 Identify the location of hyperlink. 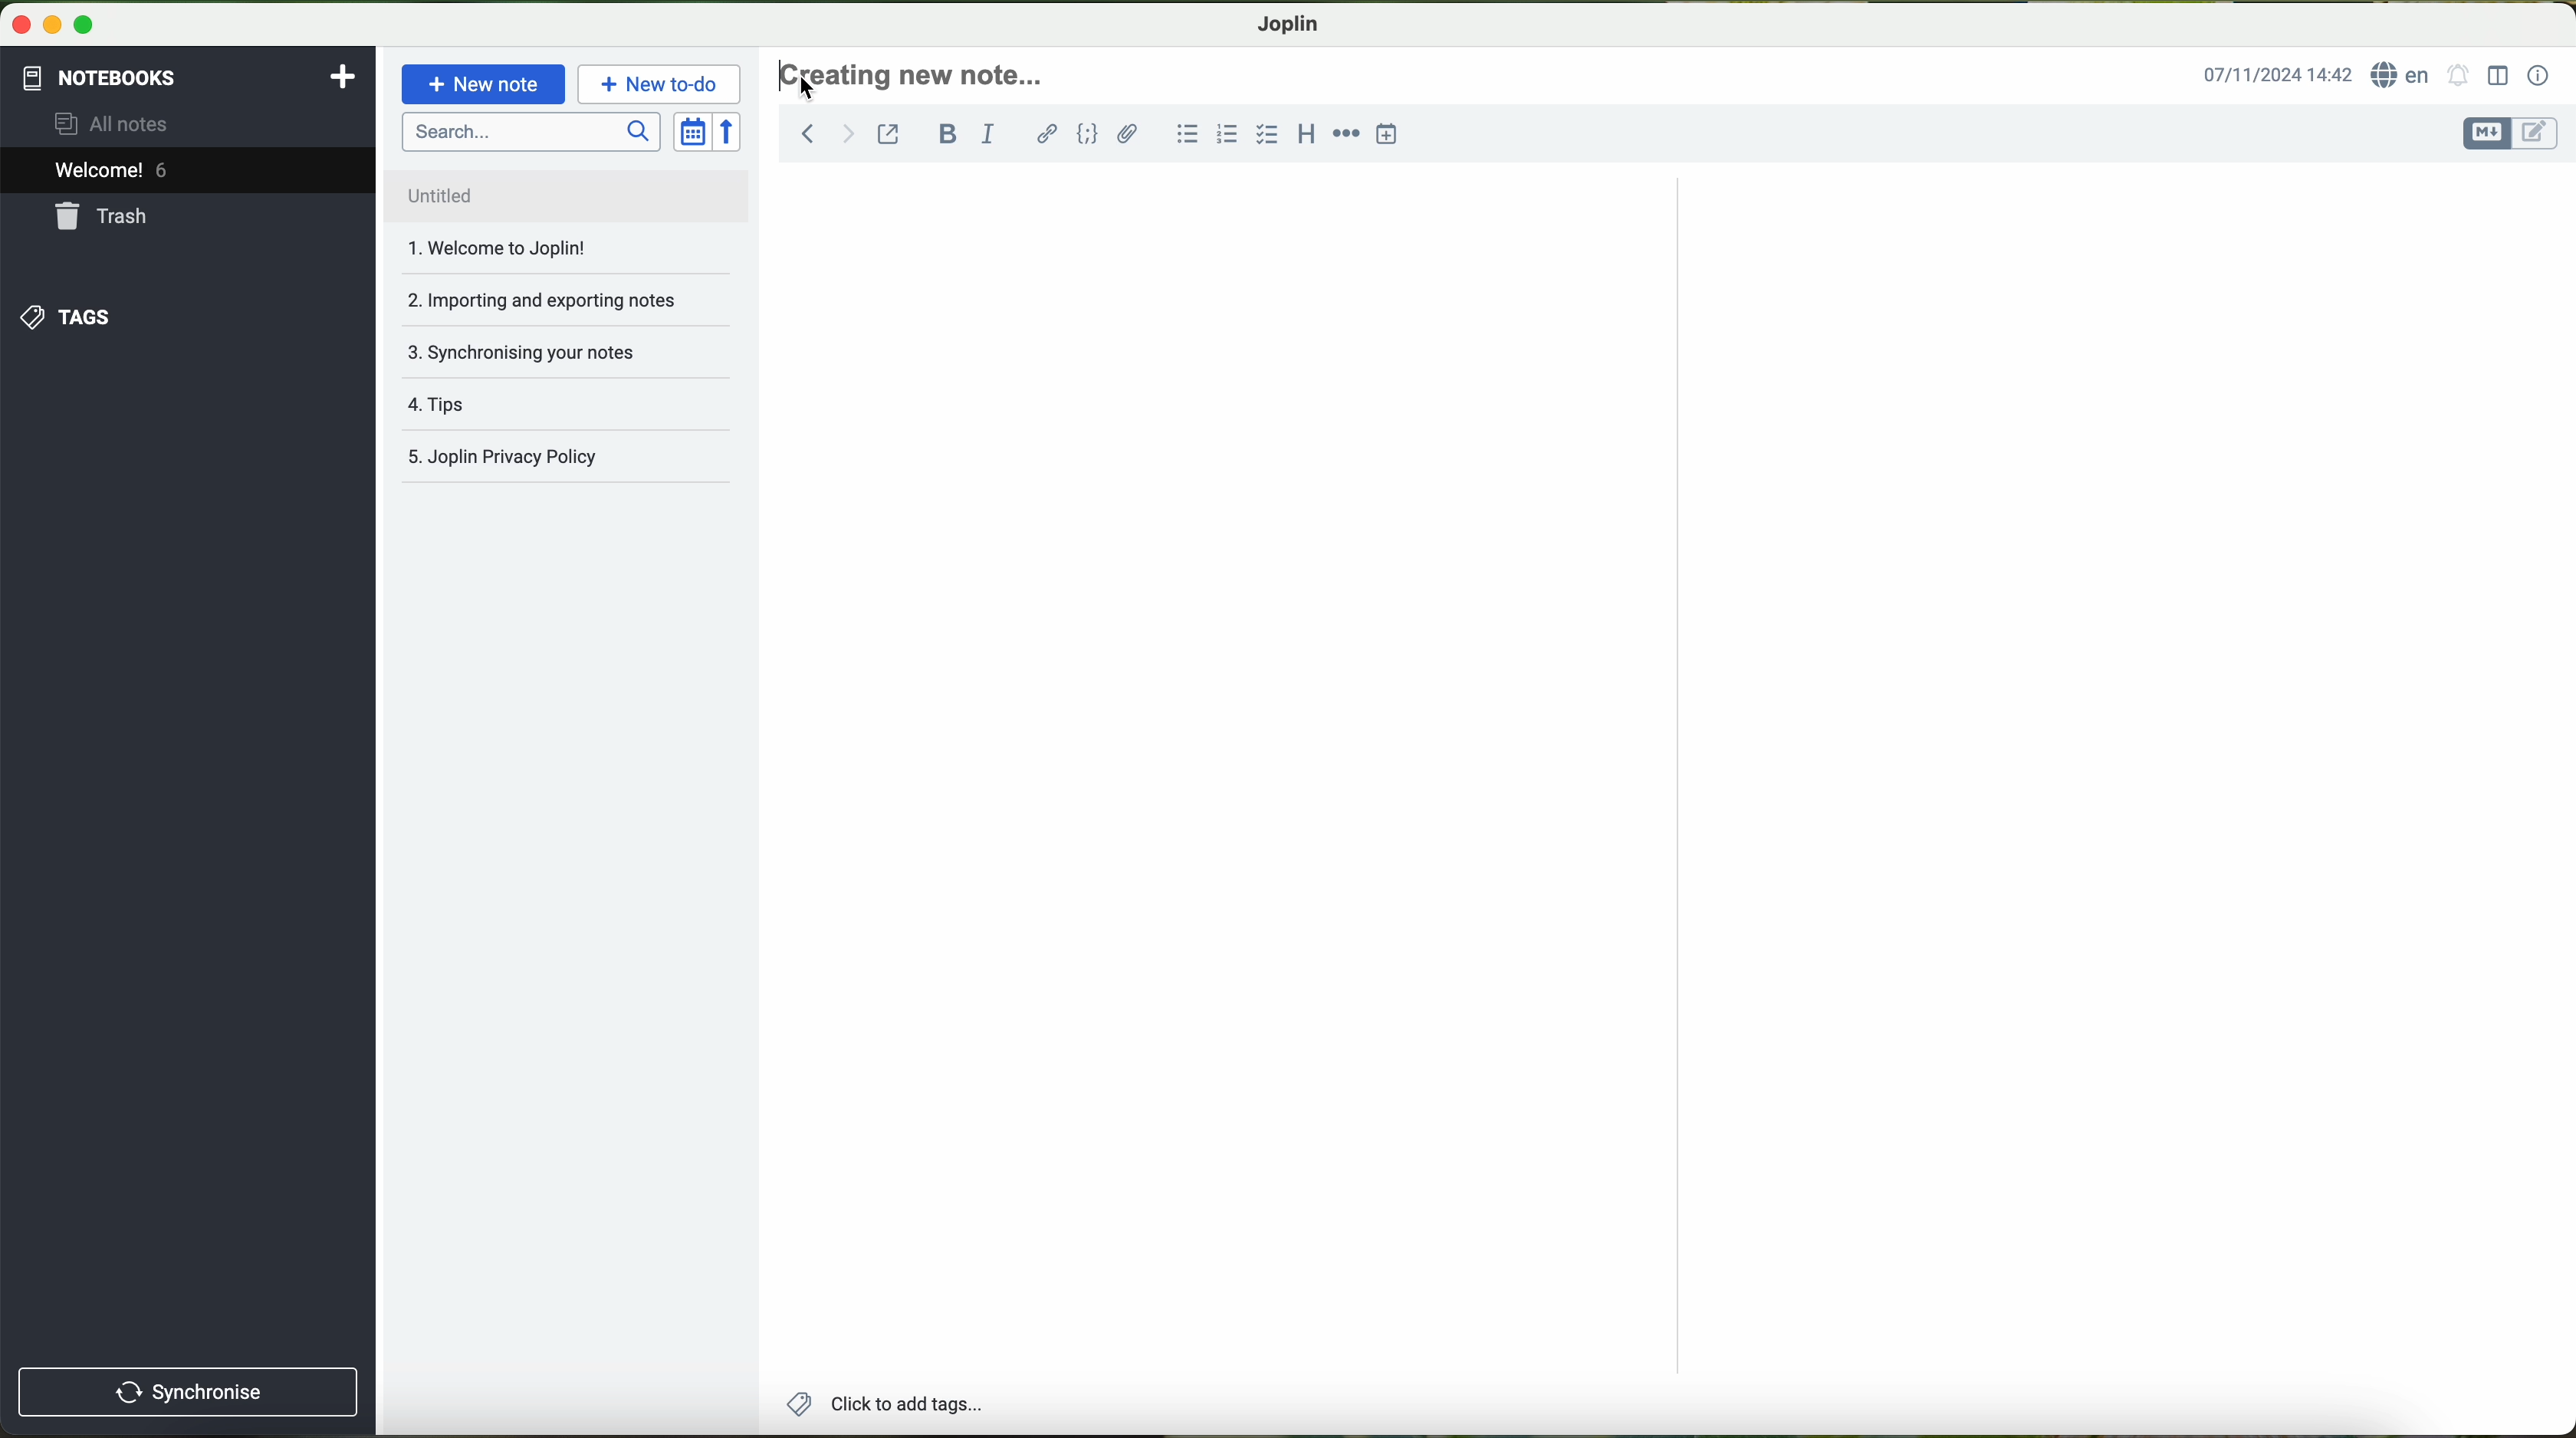
(1046, 136).